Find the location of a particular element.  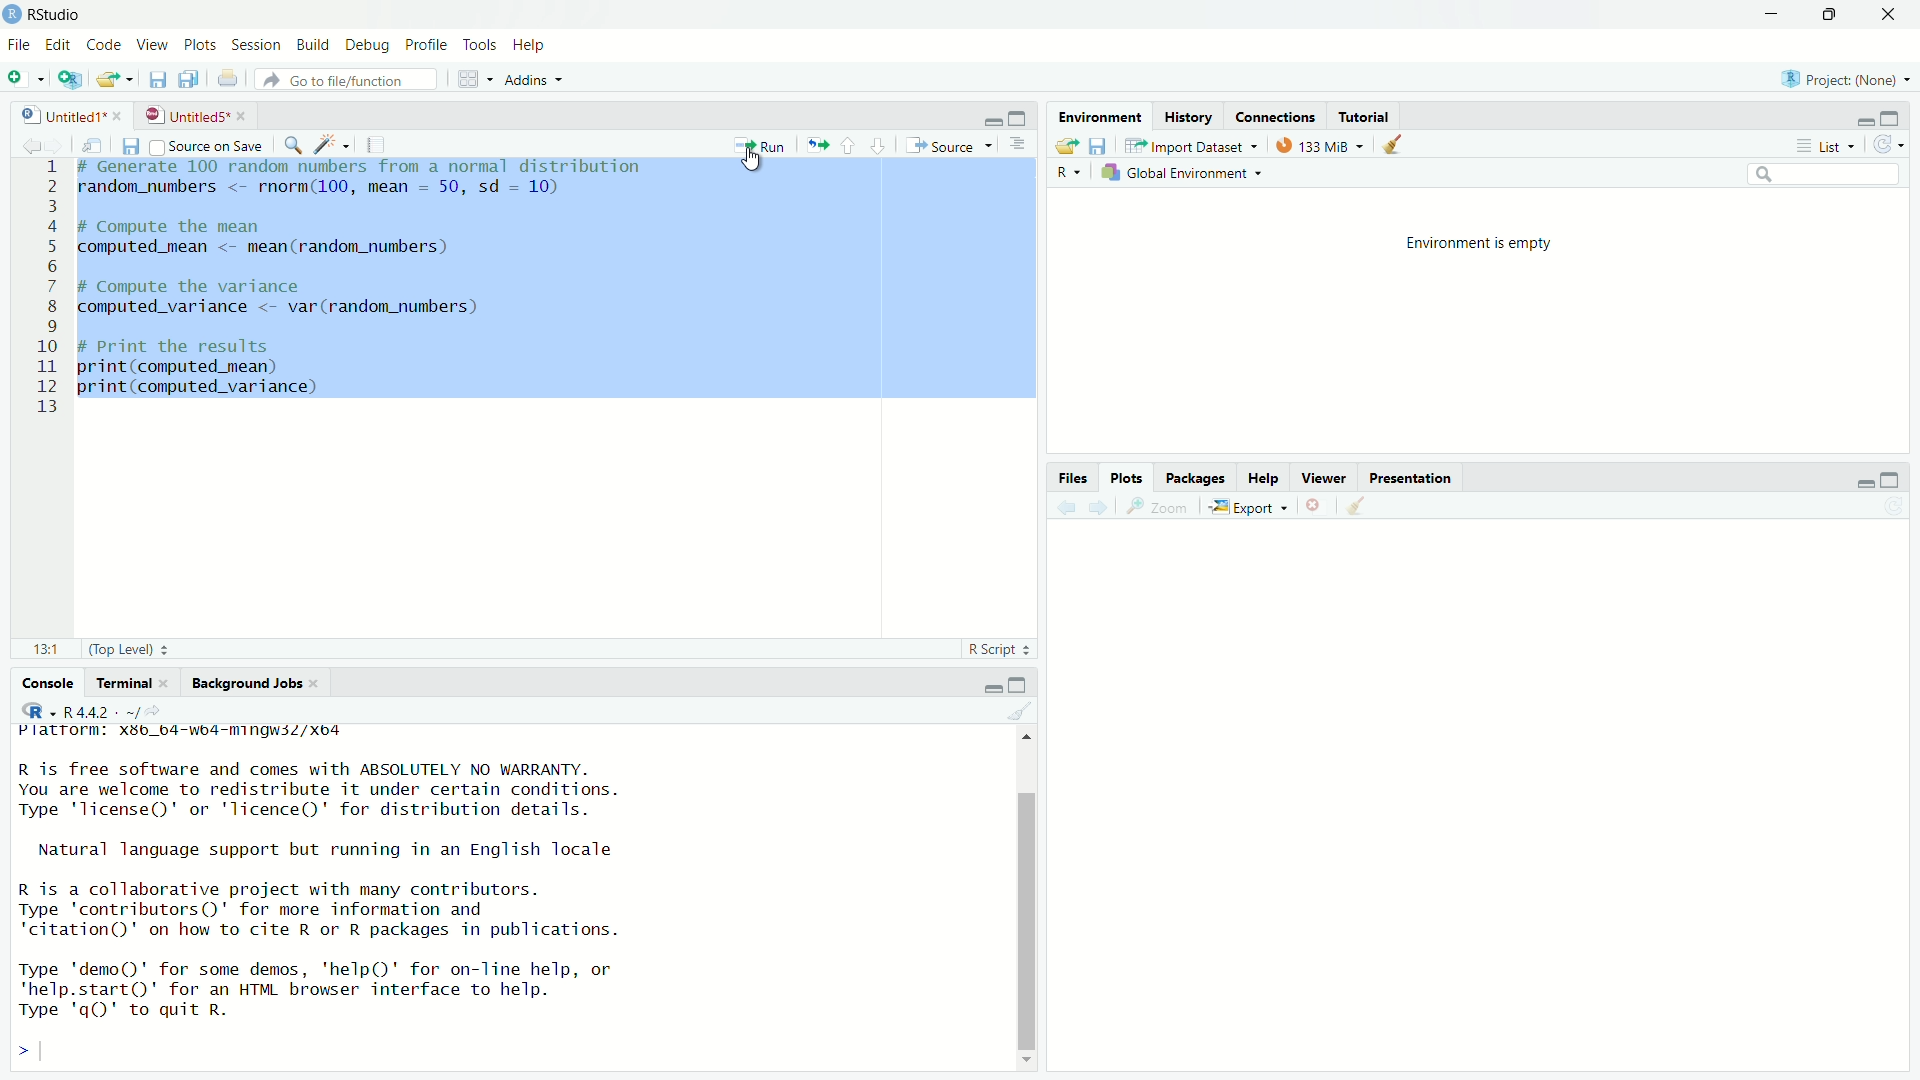

help is located at coordinates (527, 44).